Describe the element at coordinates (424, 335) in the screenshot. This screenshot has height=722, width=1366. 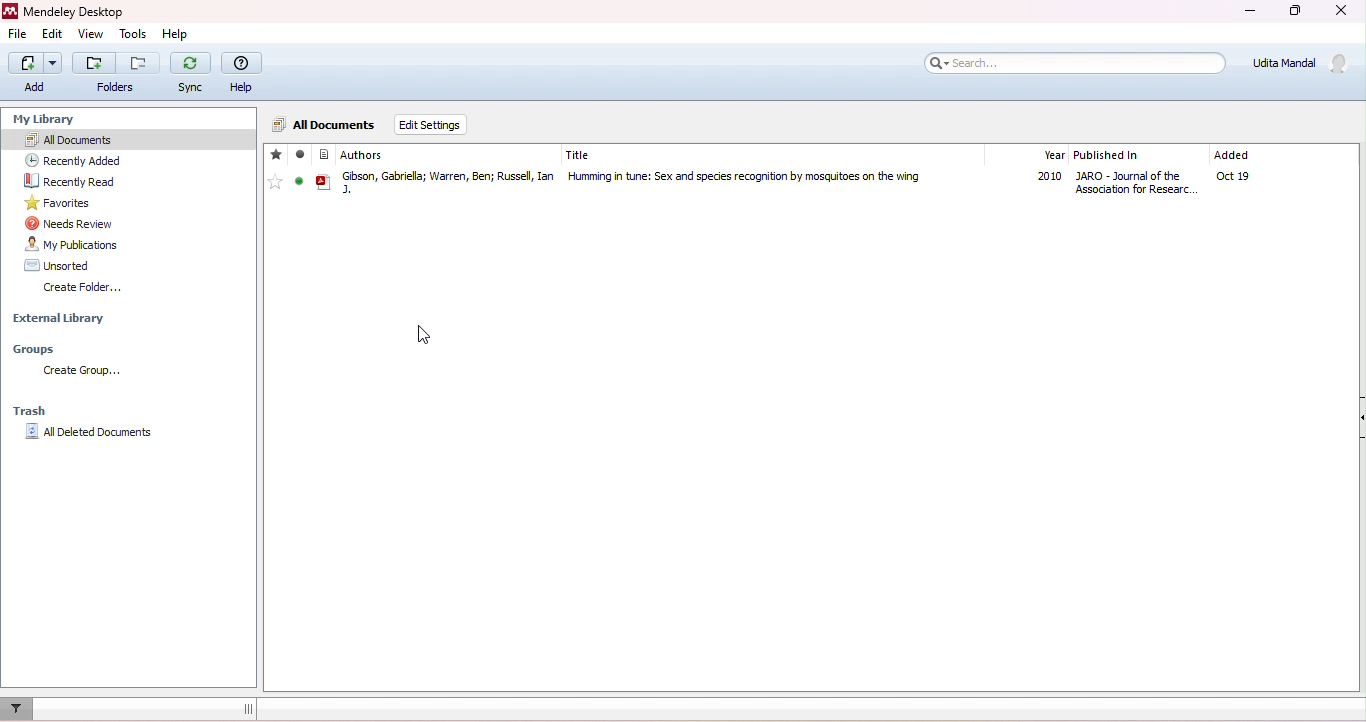
I see `cursor` at that location.